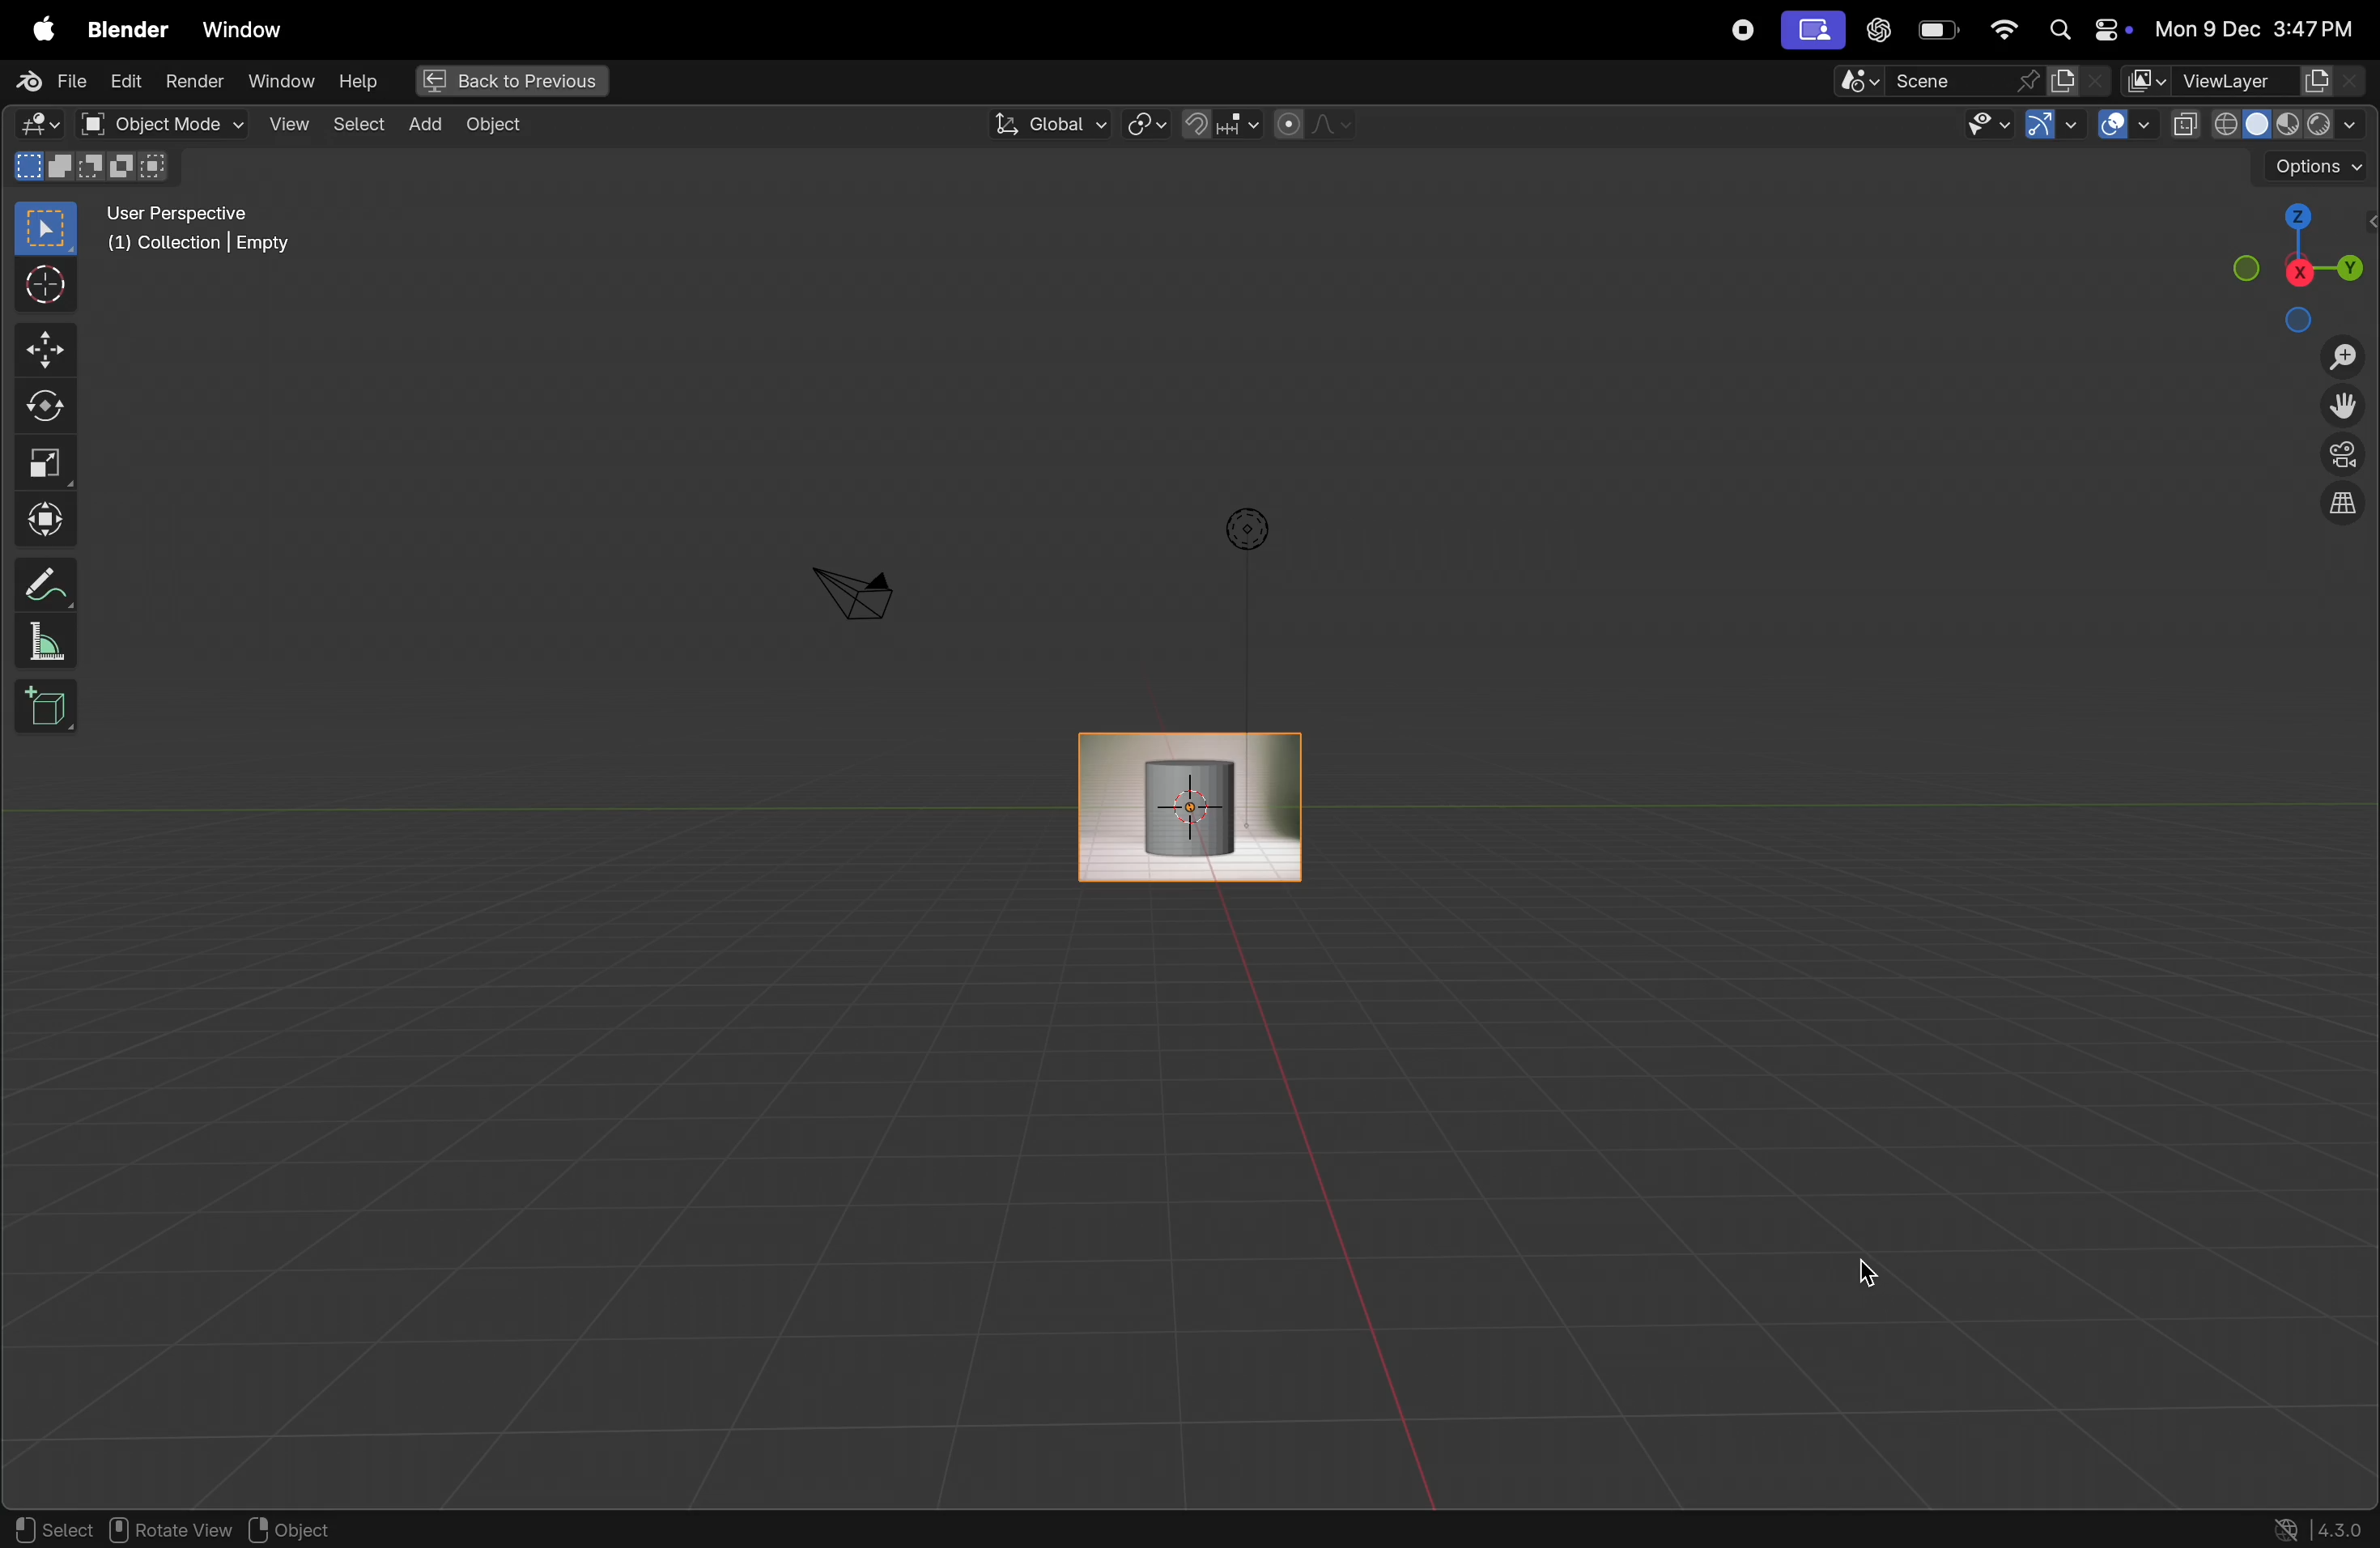  I want to click on window, so click(279, 83).